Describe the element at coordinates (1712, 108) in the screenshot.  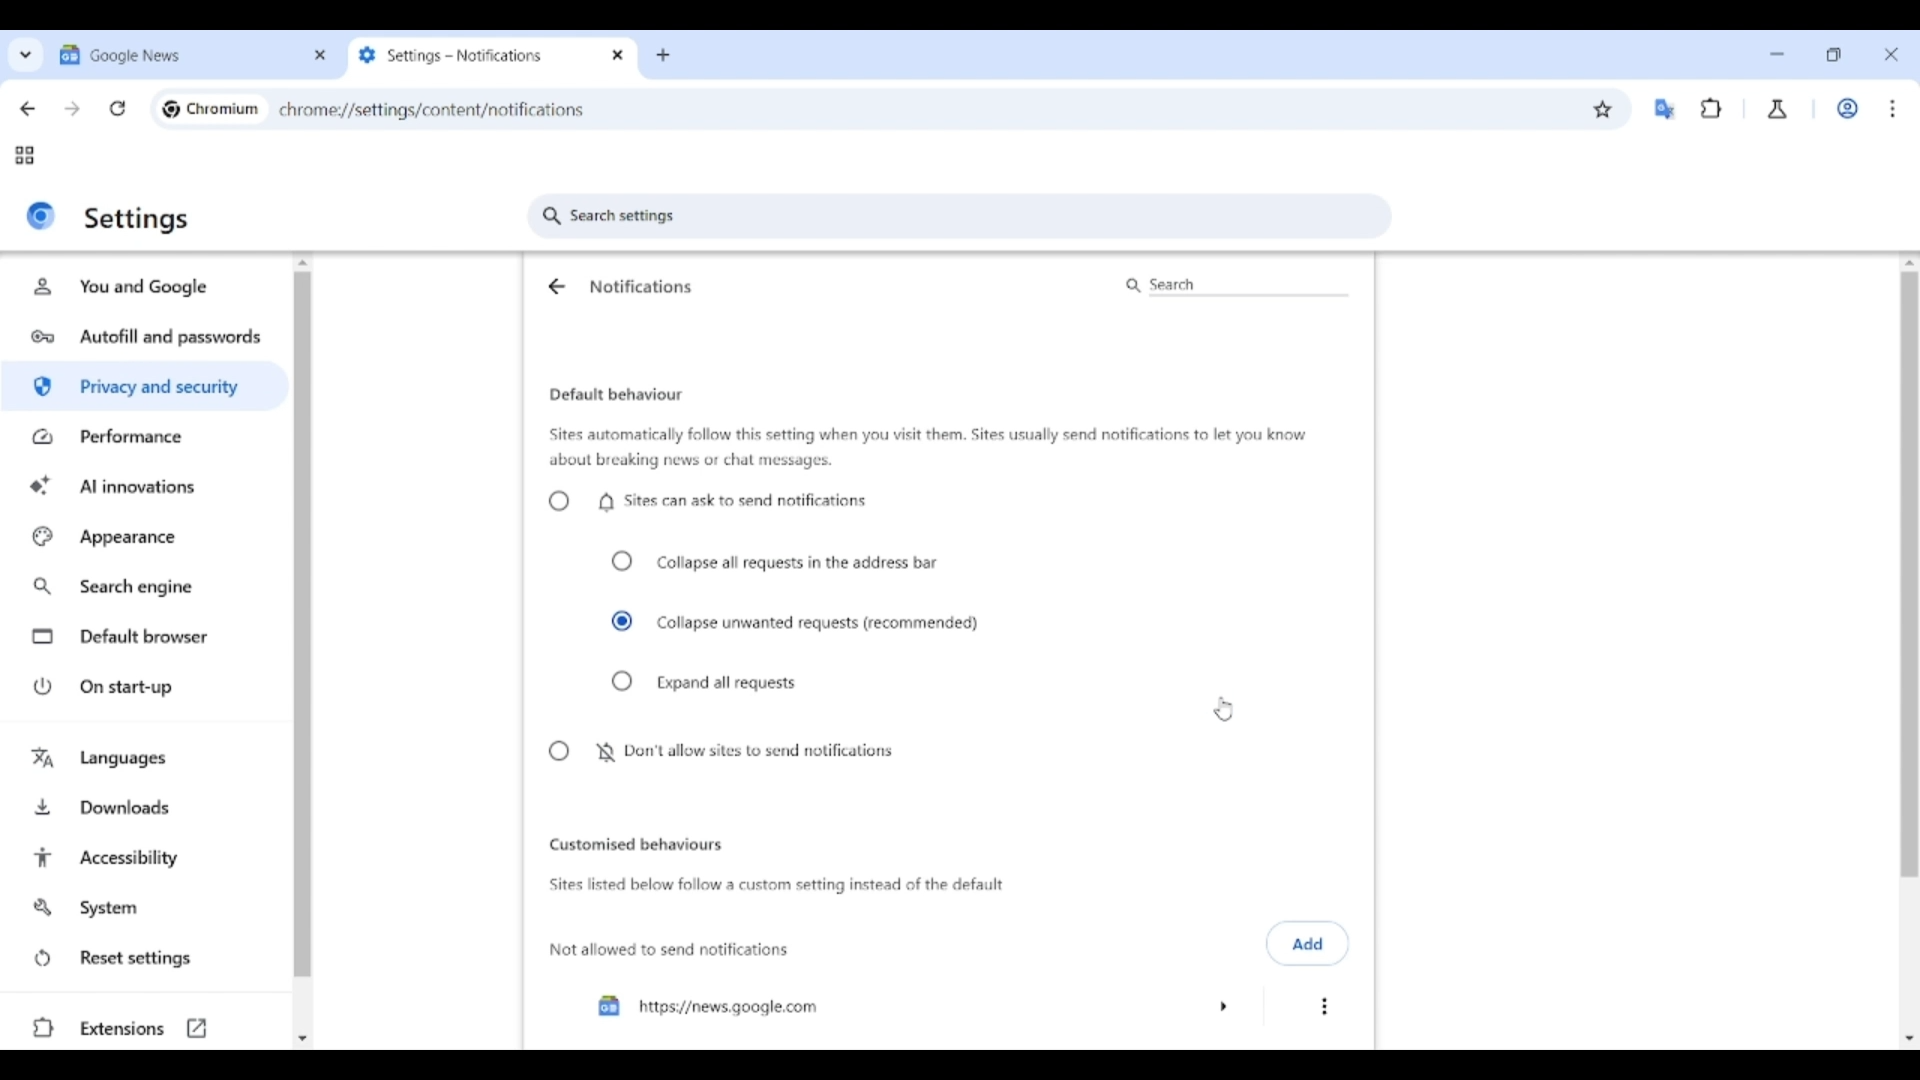
I see `Browser extensions` at that location.